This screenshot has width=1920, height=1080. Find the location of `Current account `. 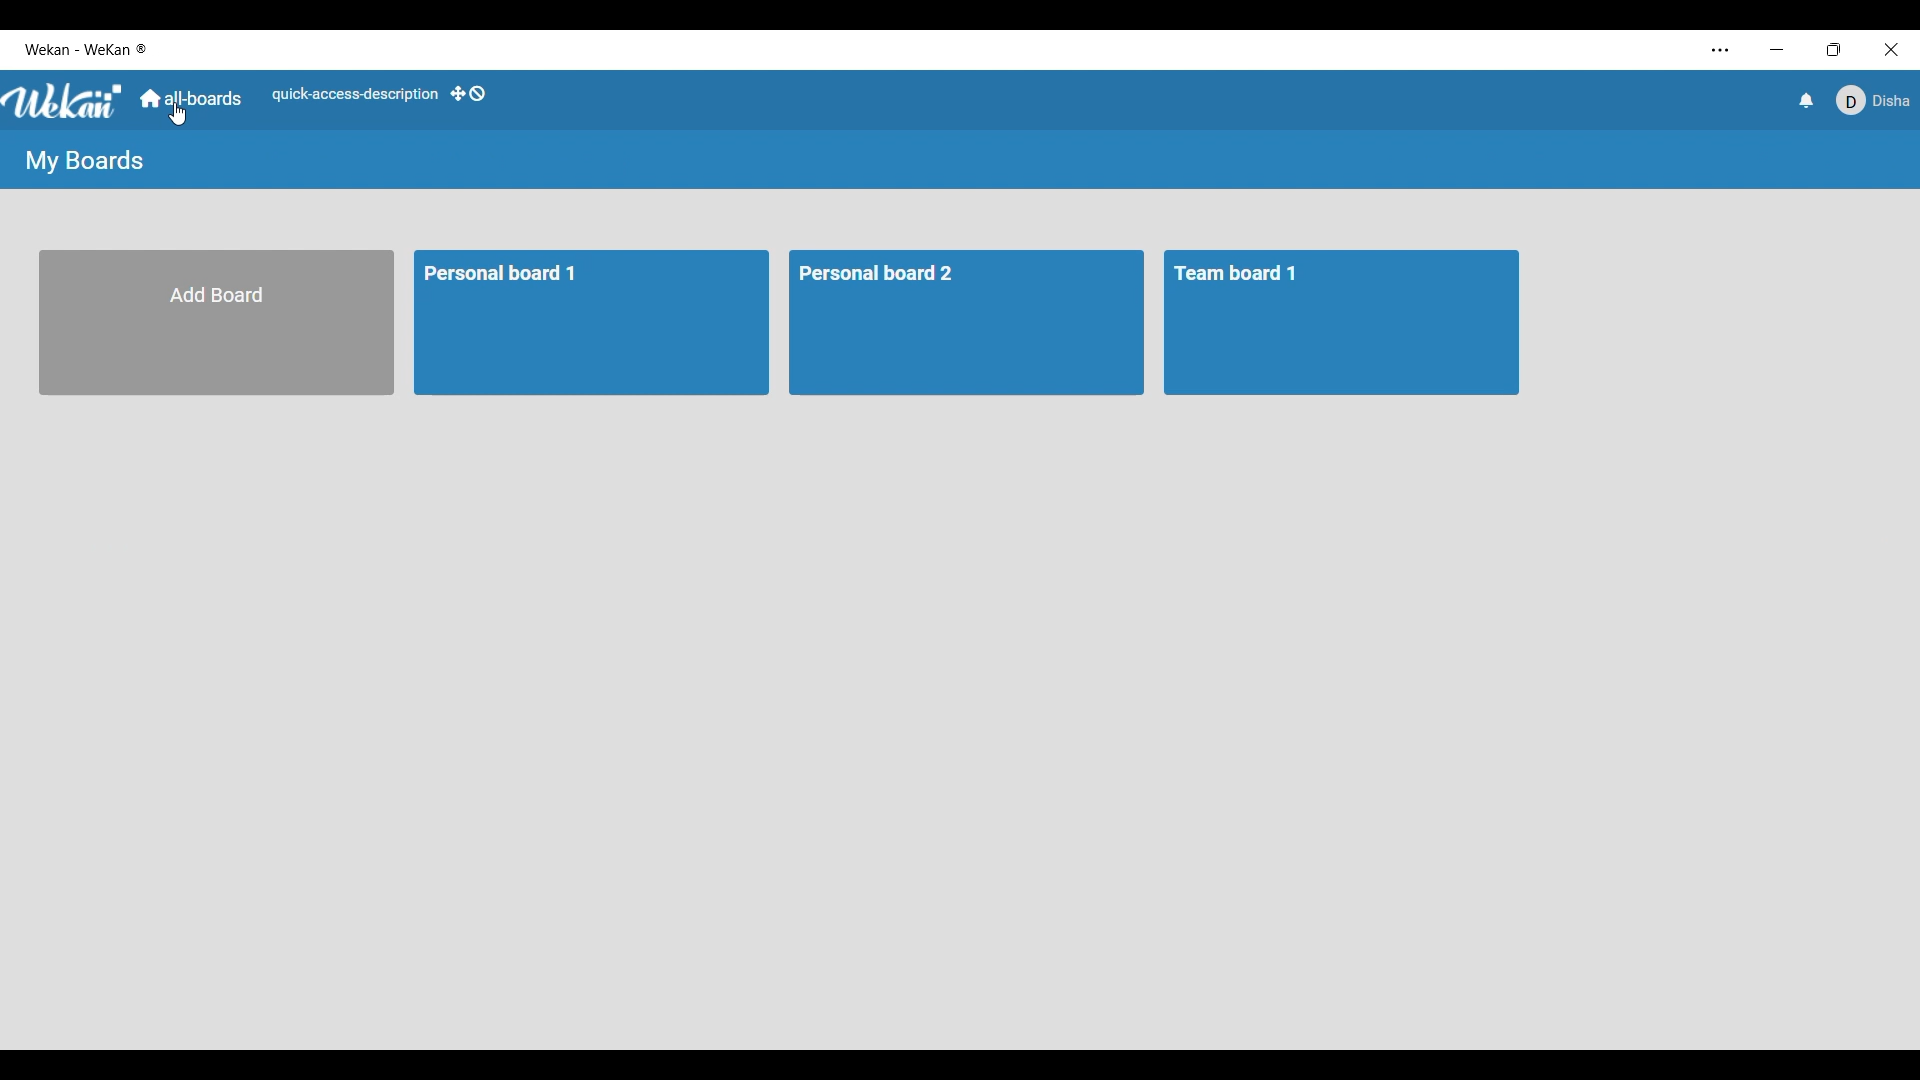

Current account  is located at coordinates (1873, 101).